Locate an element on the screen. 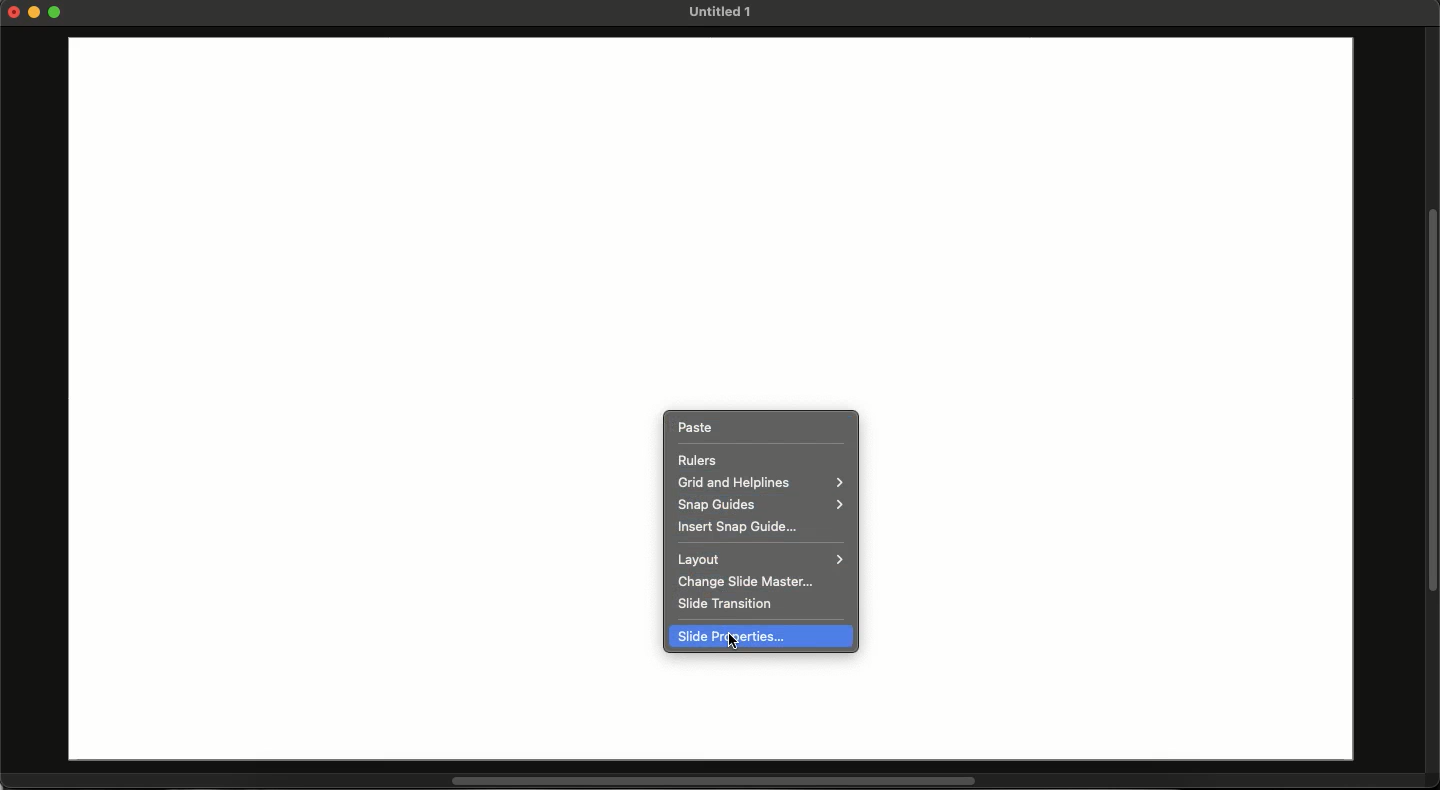 The width and height of the screenshot is (1440, 790). Paste is located at coordinates (693, 427).